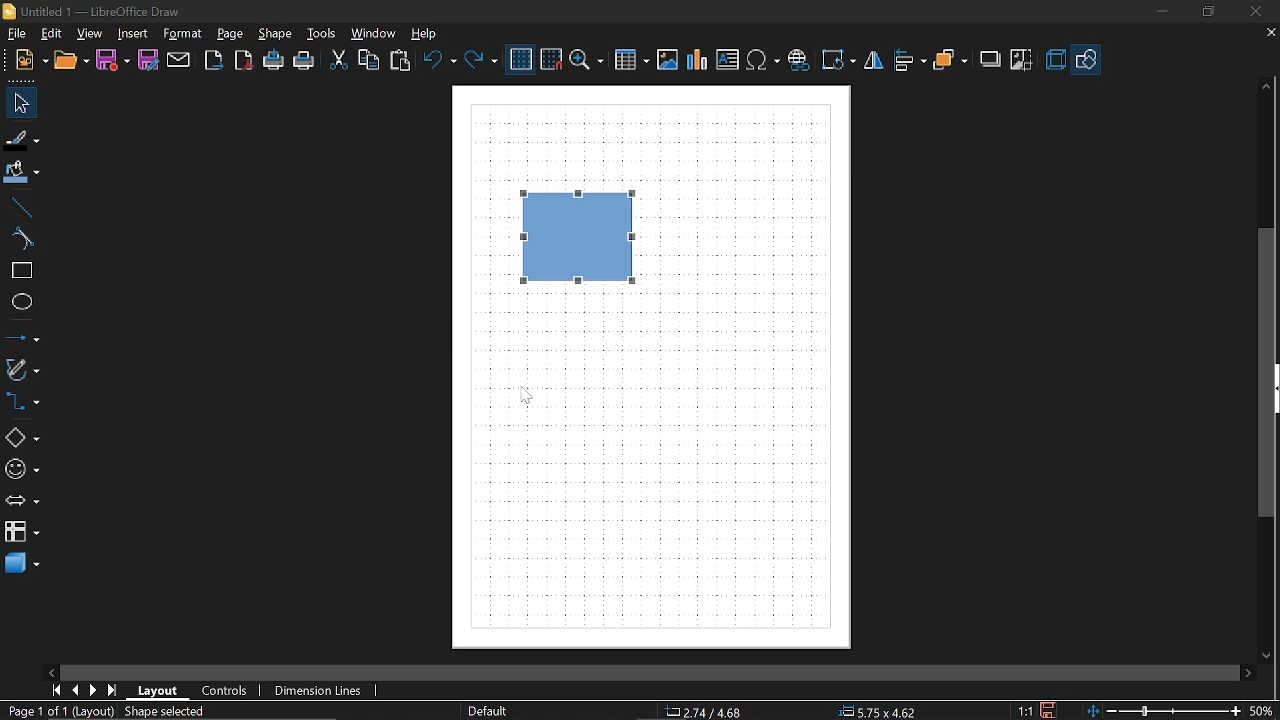 Image resolution: width=1280 pixels, height=720 pixels. Describe the element at coordinates (51, 671) in the screenshot. I see `MOve left` at that location.